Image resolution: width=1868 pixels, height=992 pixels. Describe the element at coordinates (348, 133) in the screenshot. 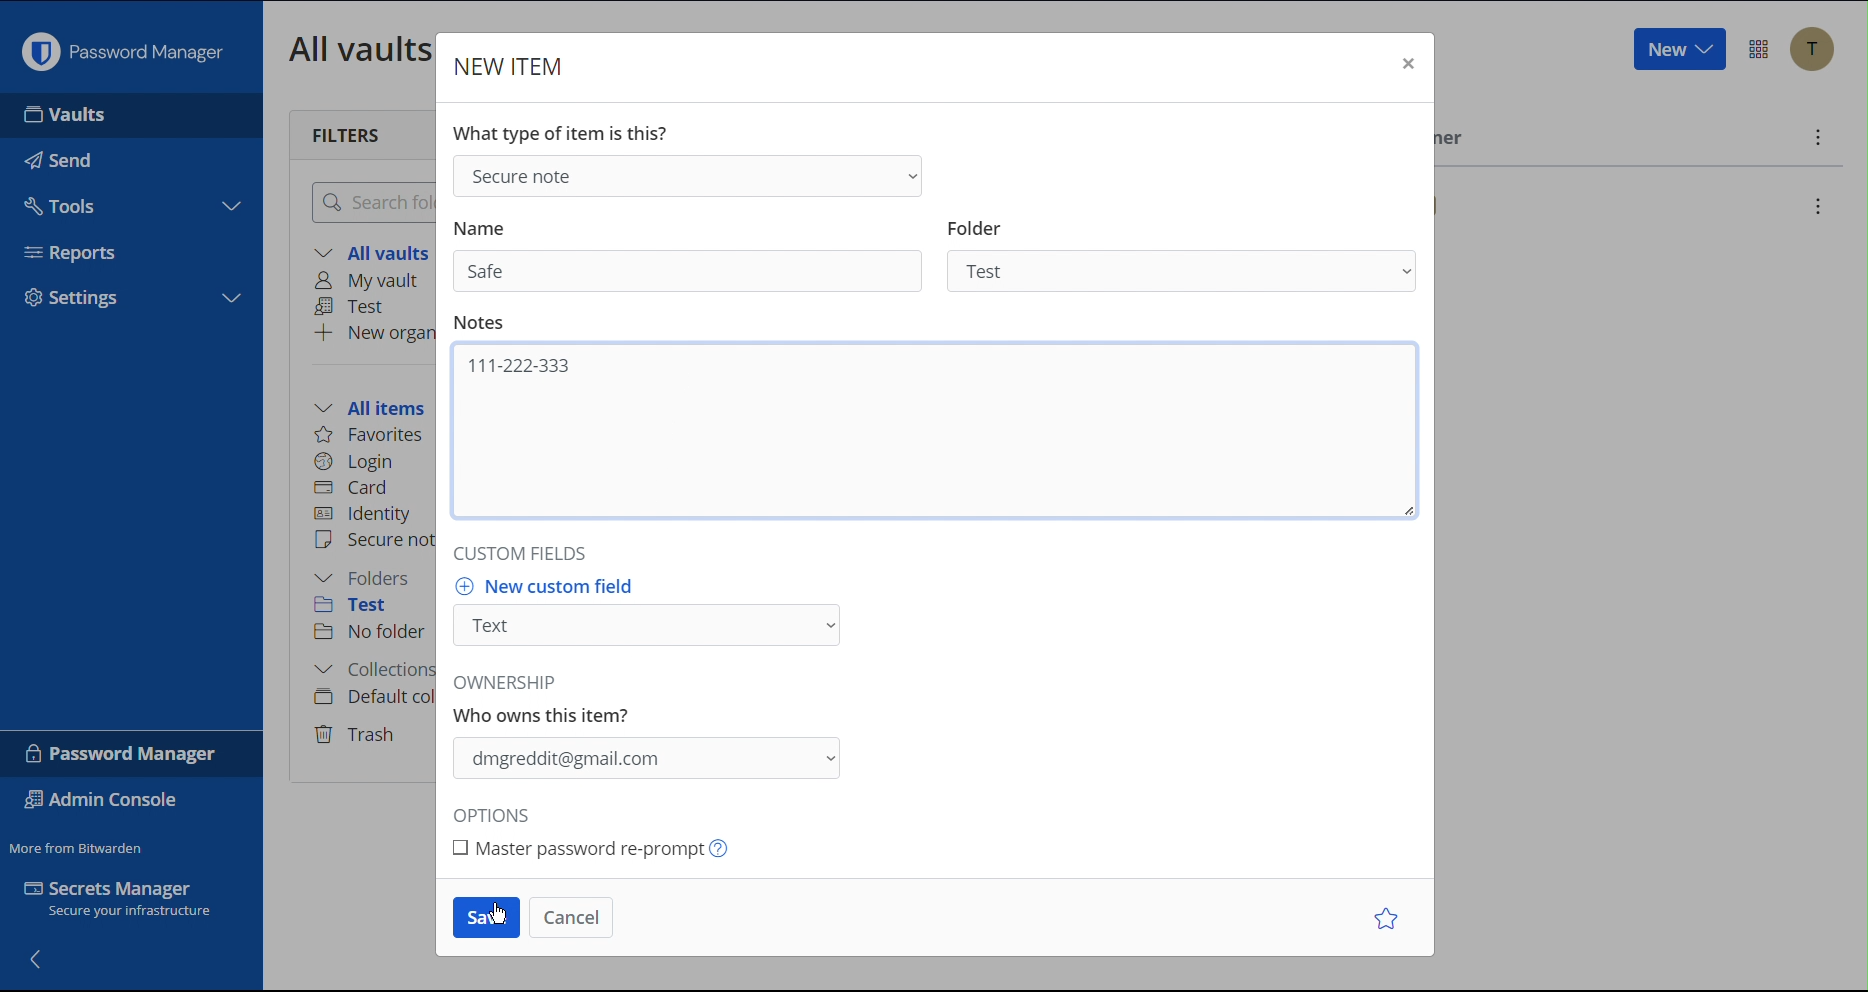

I see `Filters` at that location.